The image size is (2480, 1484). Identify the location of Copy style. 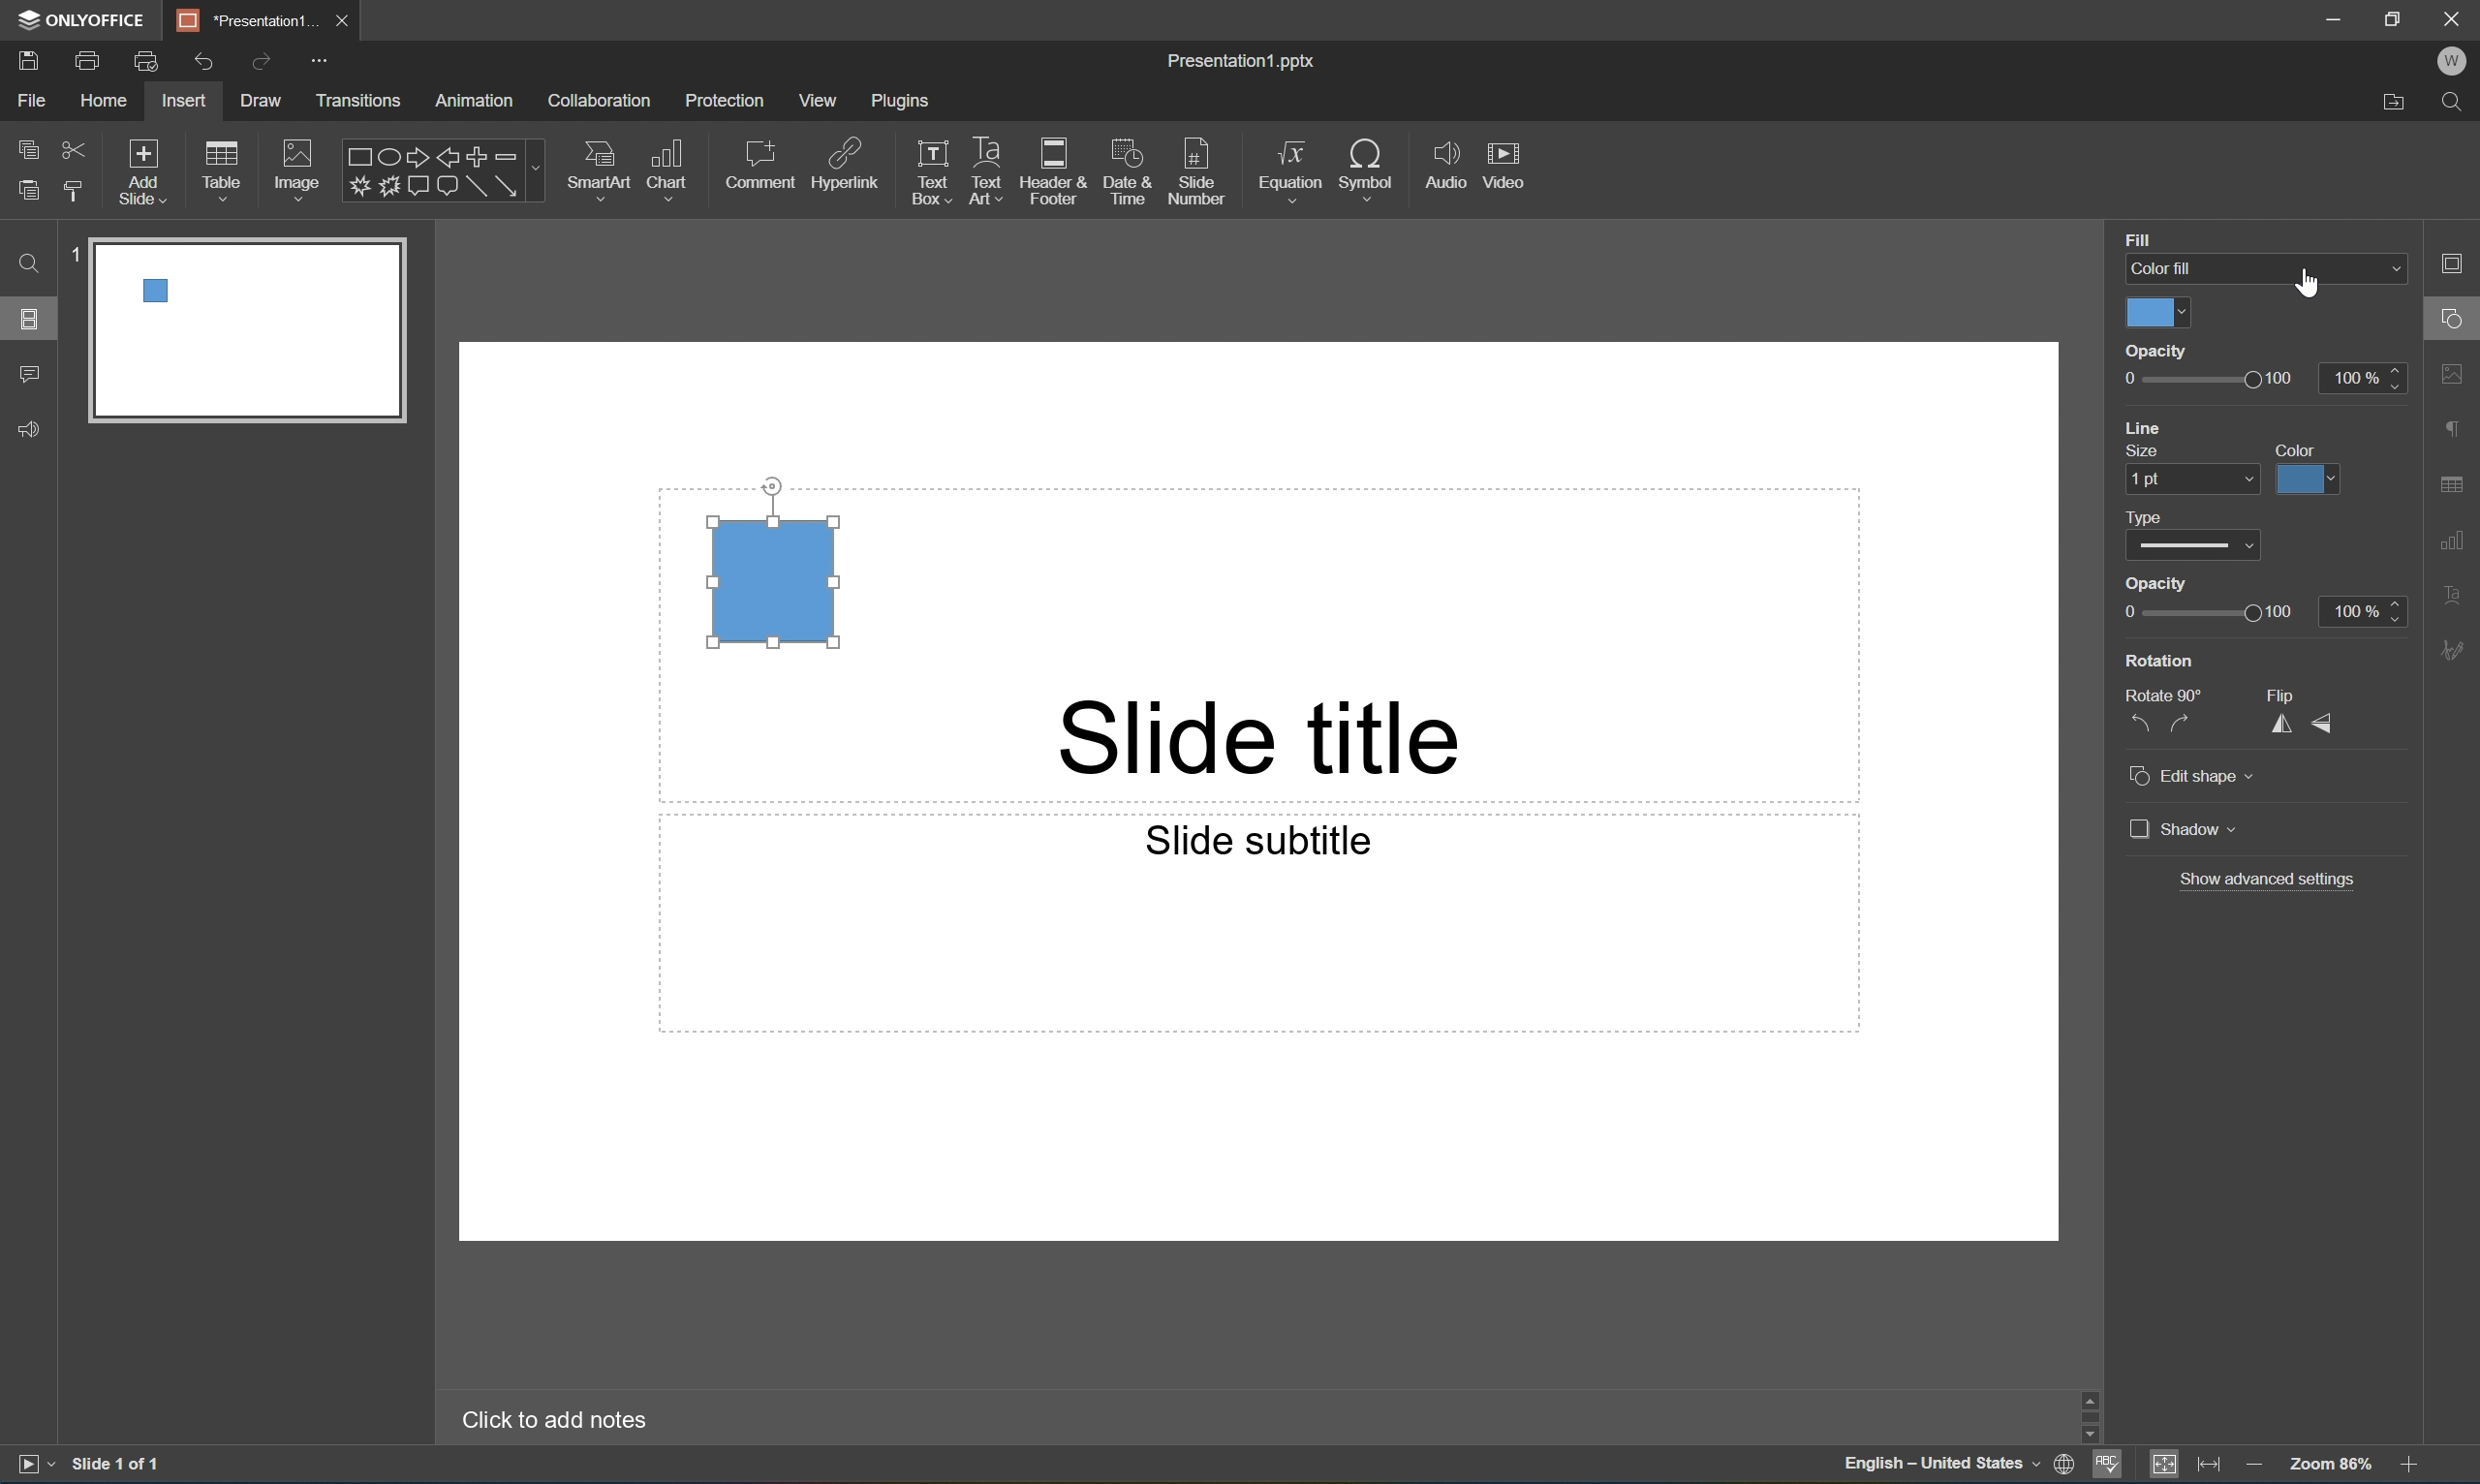
(76, 192).